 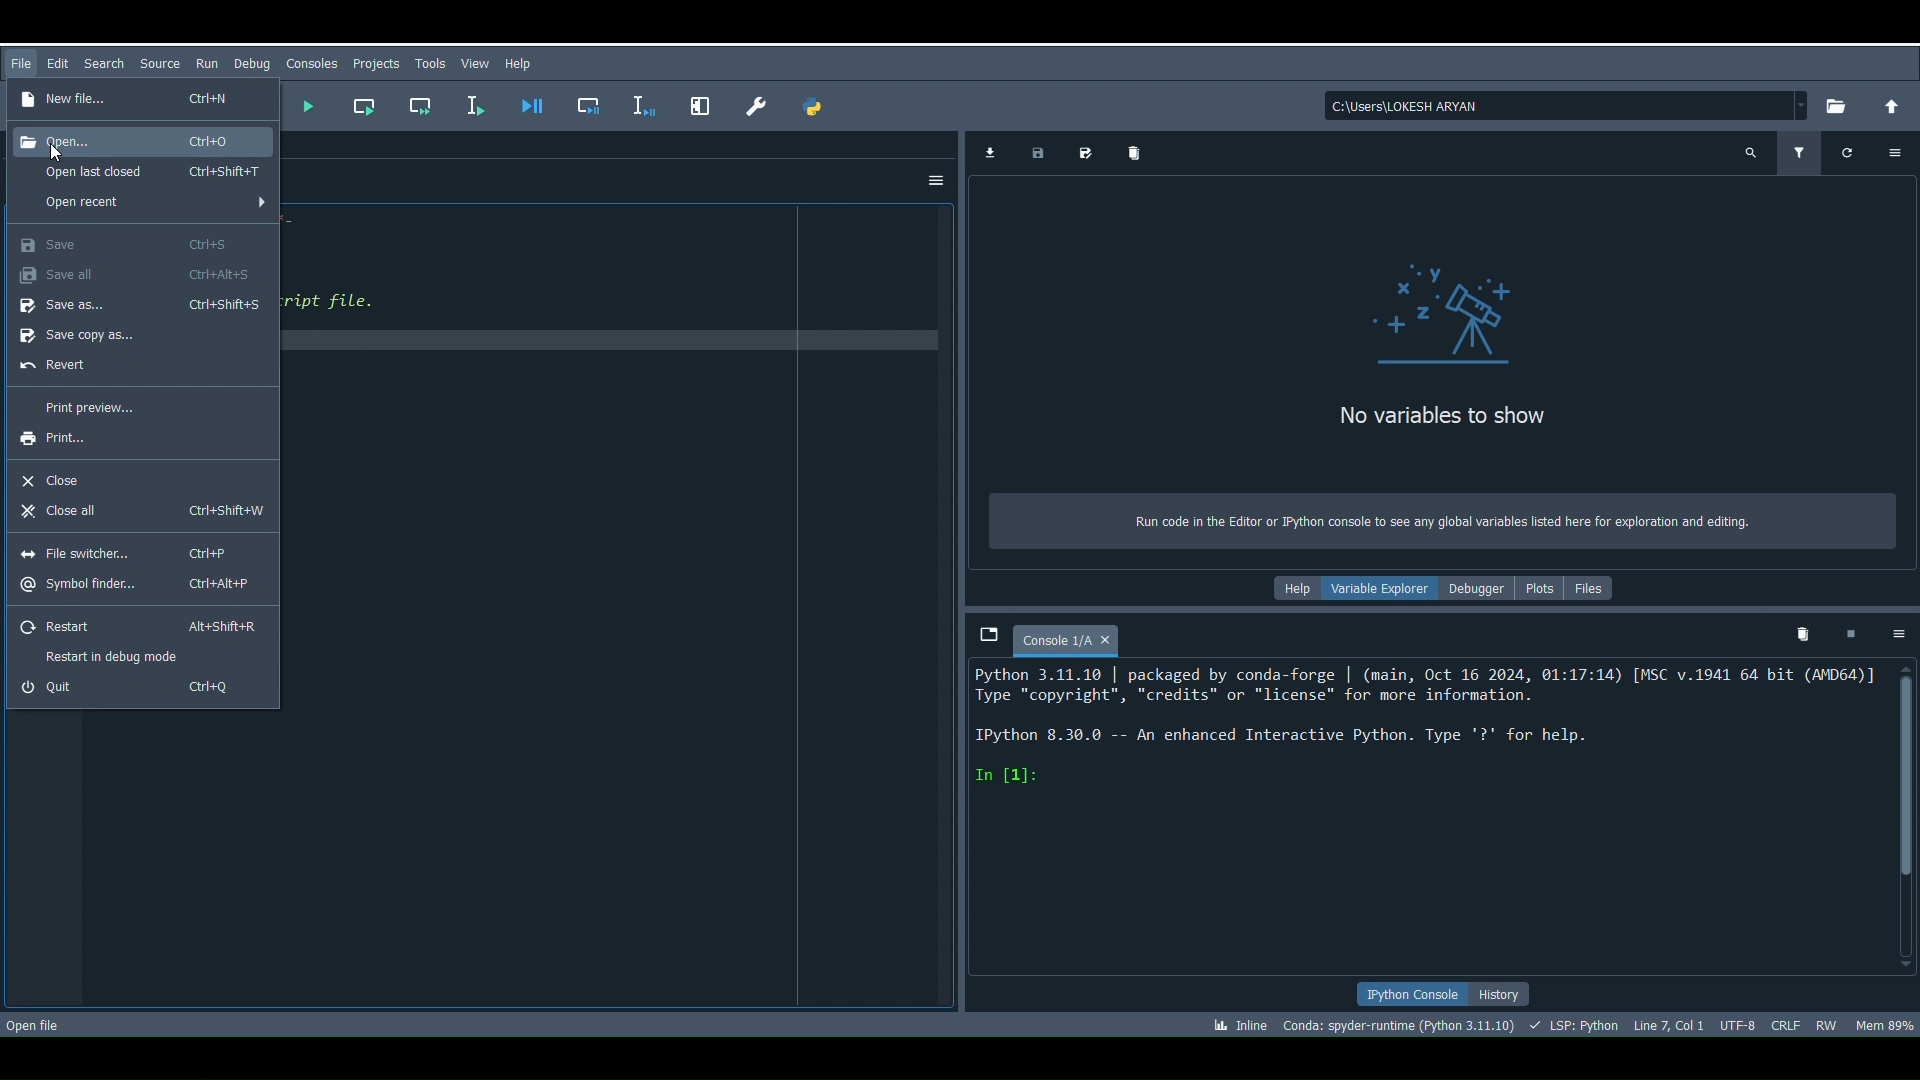 I want to click on Search, so click(x=160, y=65).